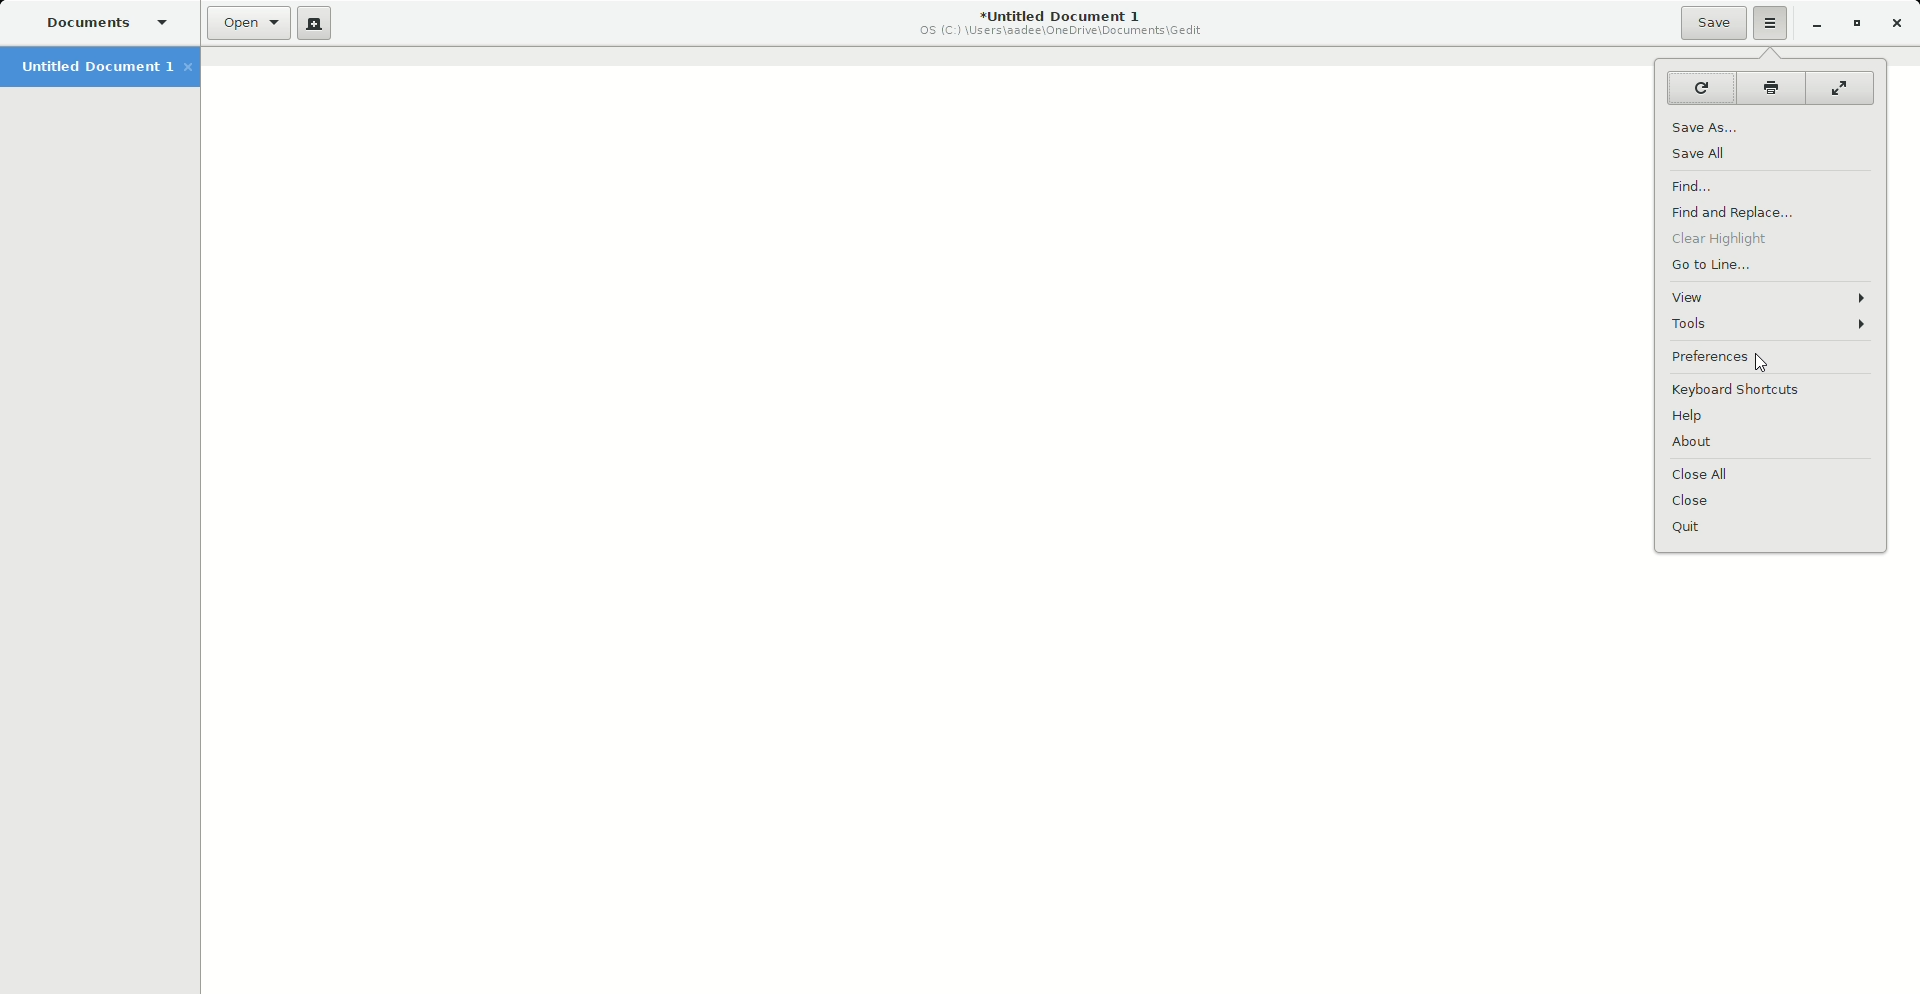 The height and width of the screenshot is (994, 1920). What do you see at coordinates (97, 22) in the screenshot?
I see `Documents` at bounding box center [97, 22].